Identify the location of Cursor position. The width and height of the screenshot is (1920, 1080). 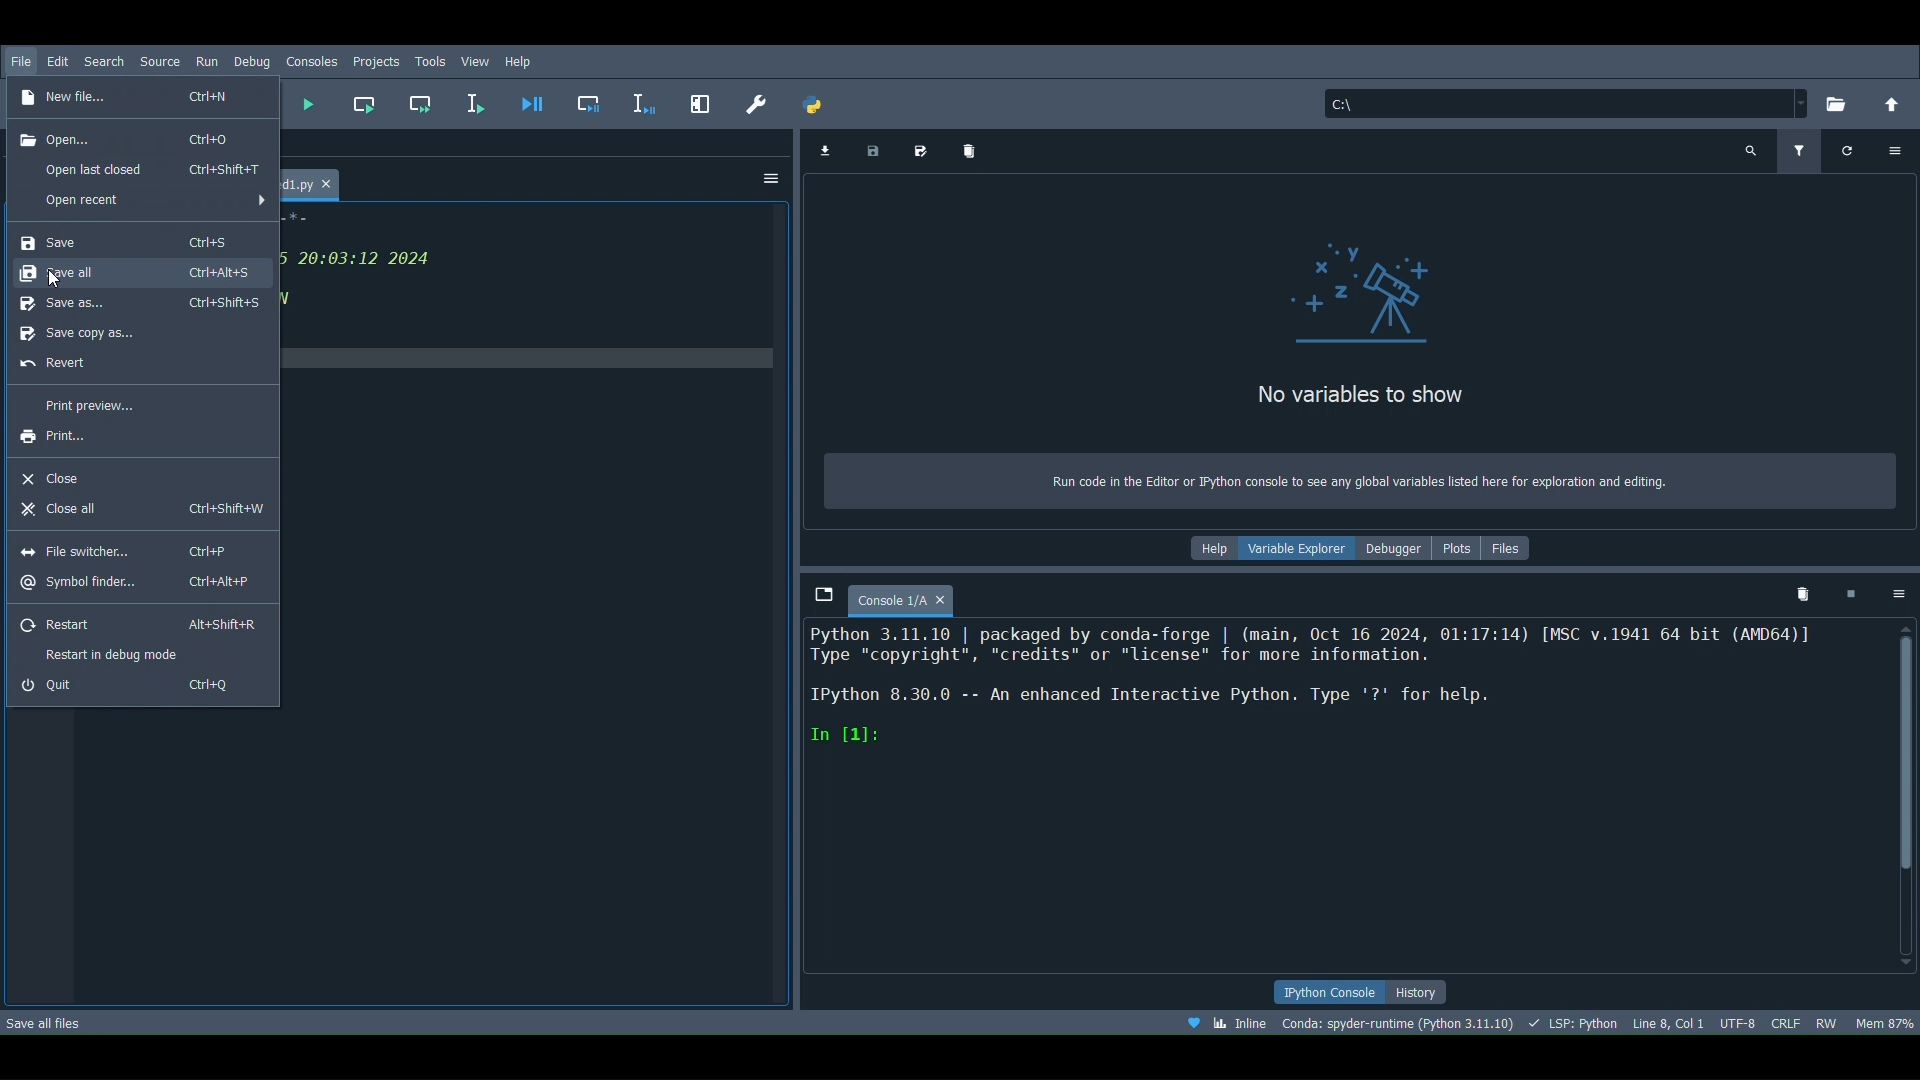
(1669, 1021).